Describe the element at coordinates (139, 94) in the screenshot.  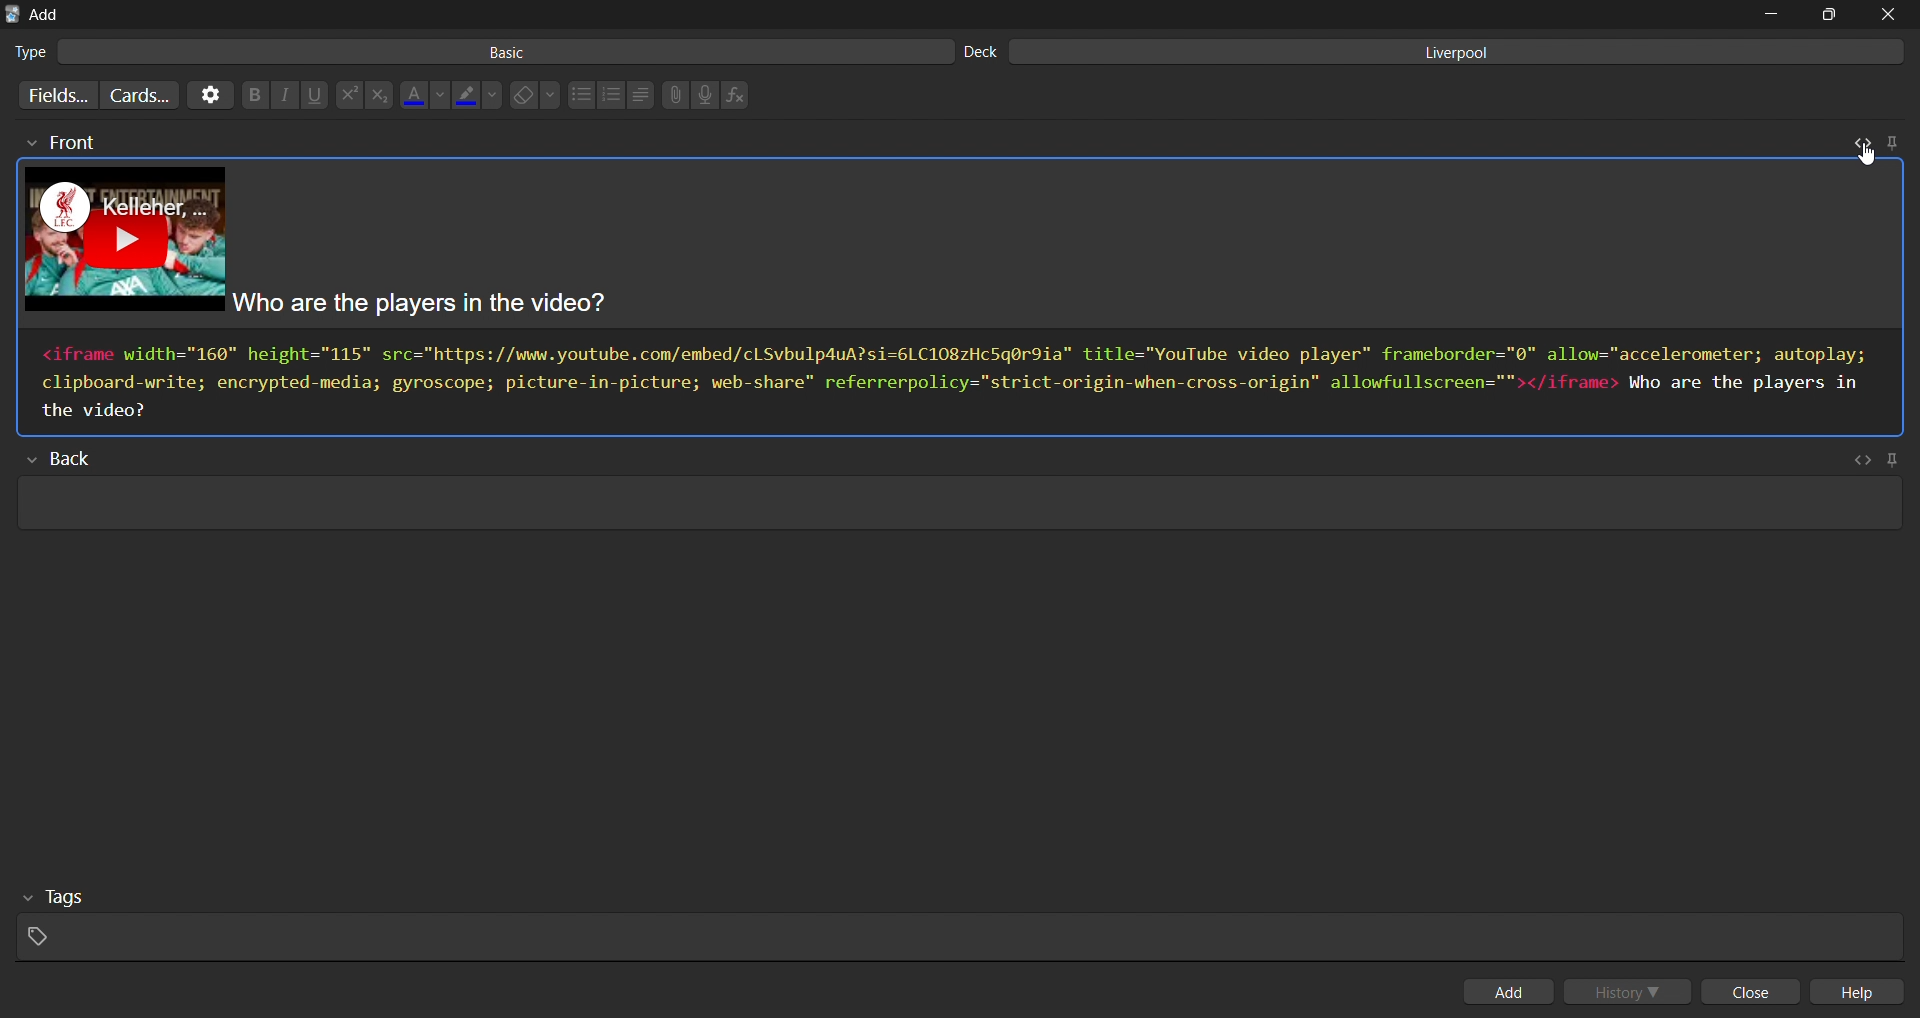
I see `customize card templates` at that location.